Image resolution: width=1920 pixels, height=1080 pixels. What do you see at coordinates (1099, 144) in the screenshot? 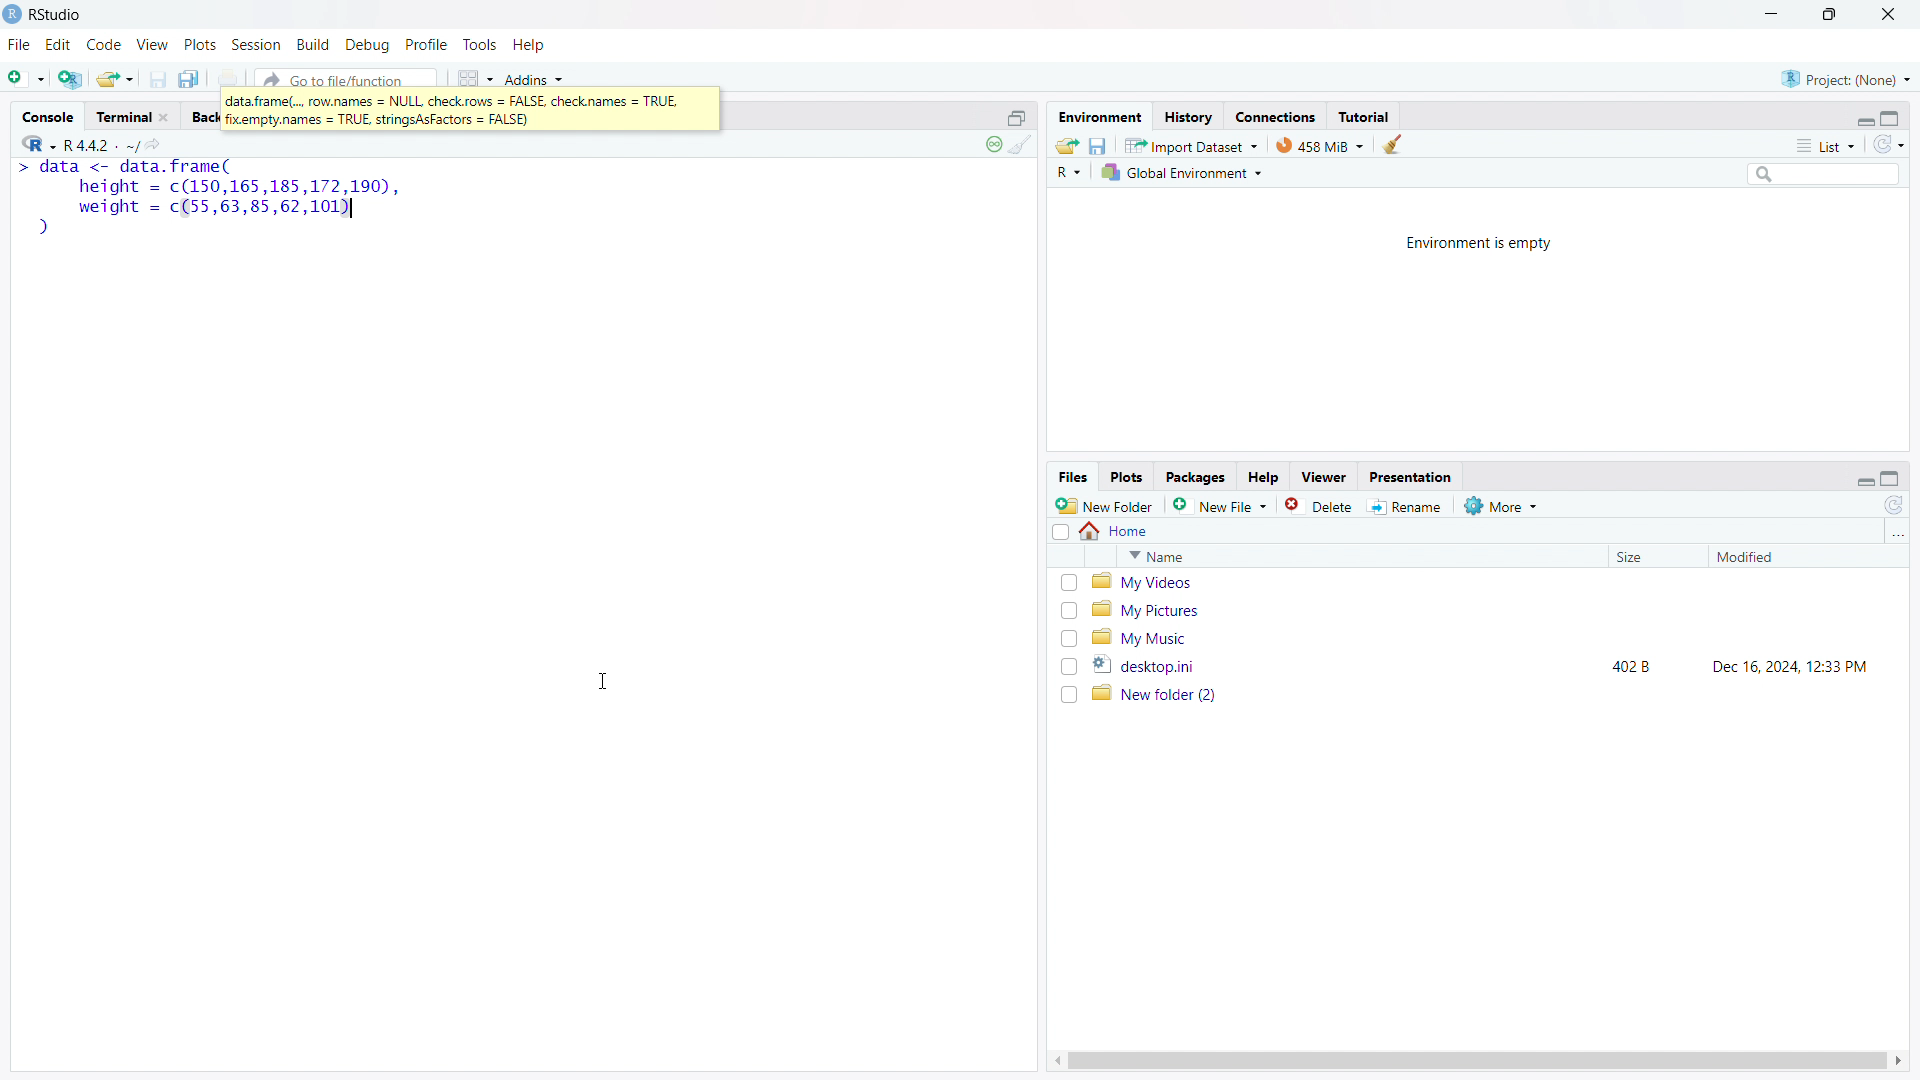
I see `save worksoace as` at bounding box center [1099, 144].